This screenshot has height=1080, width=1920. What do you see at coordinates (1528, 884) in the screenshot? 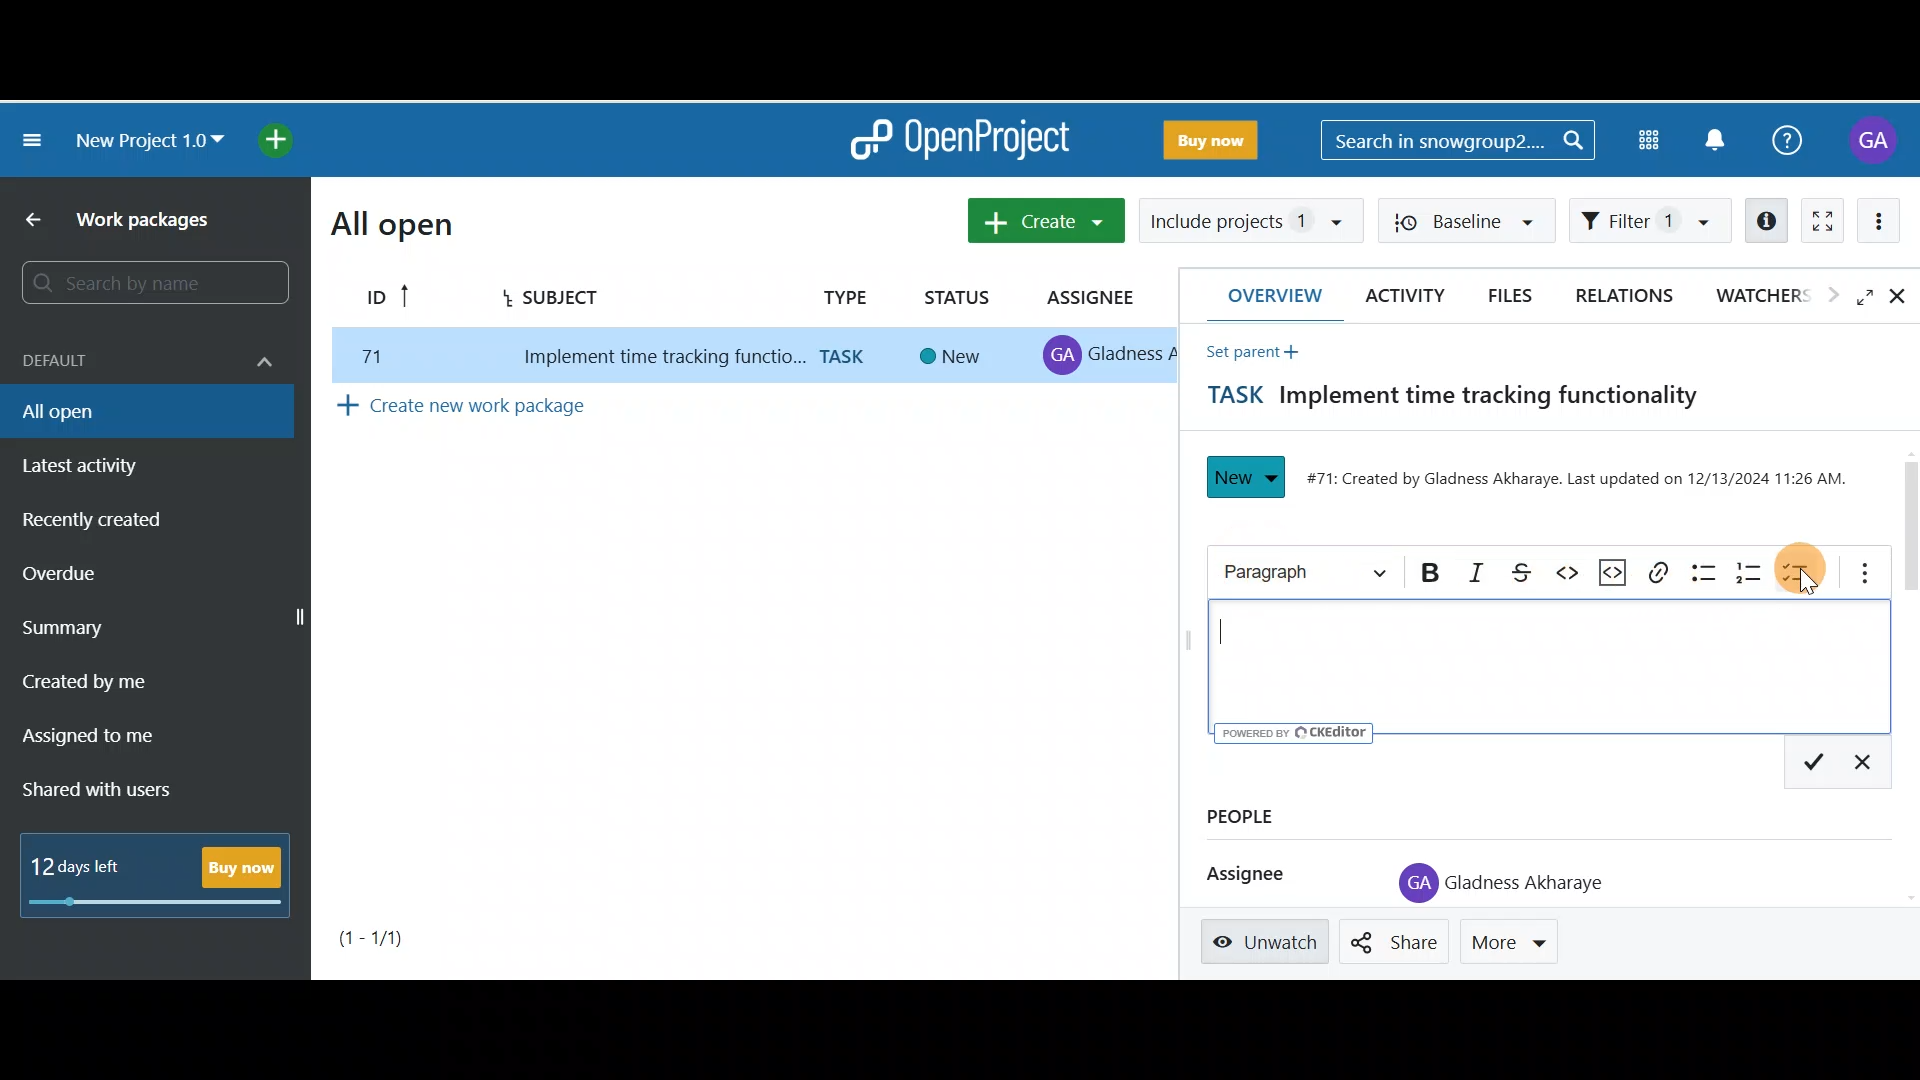
I see `Gladness Akharaye` at bounding box center [1528, 884].